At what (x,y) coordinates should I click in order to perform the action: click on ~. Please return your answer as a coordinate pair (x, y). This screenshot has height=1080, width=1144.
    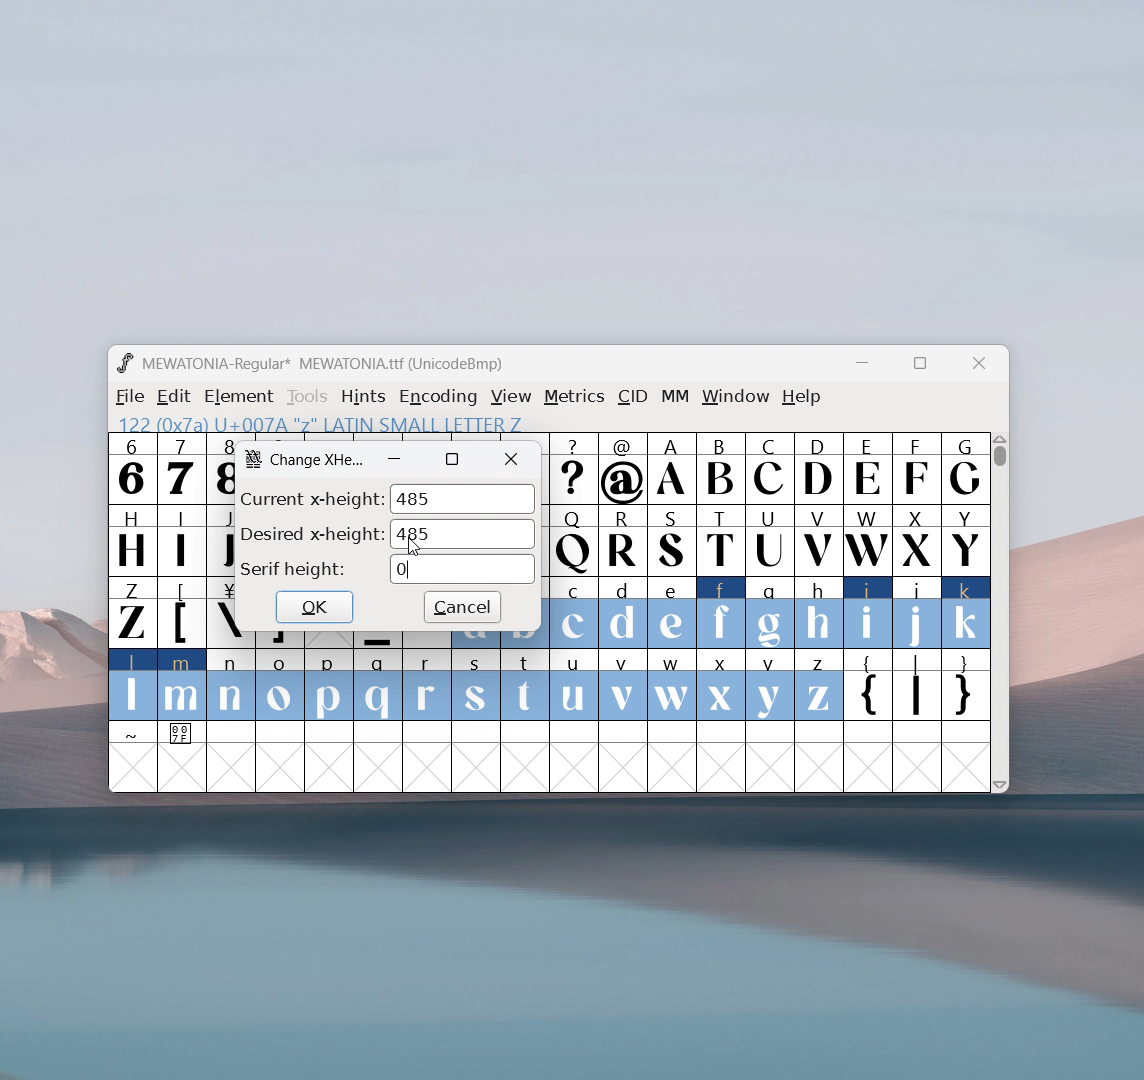
    Looking at the image, I should click on (133, 734).